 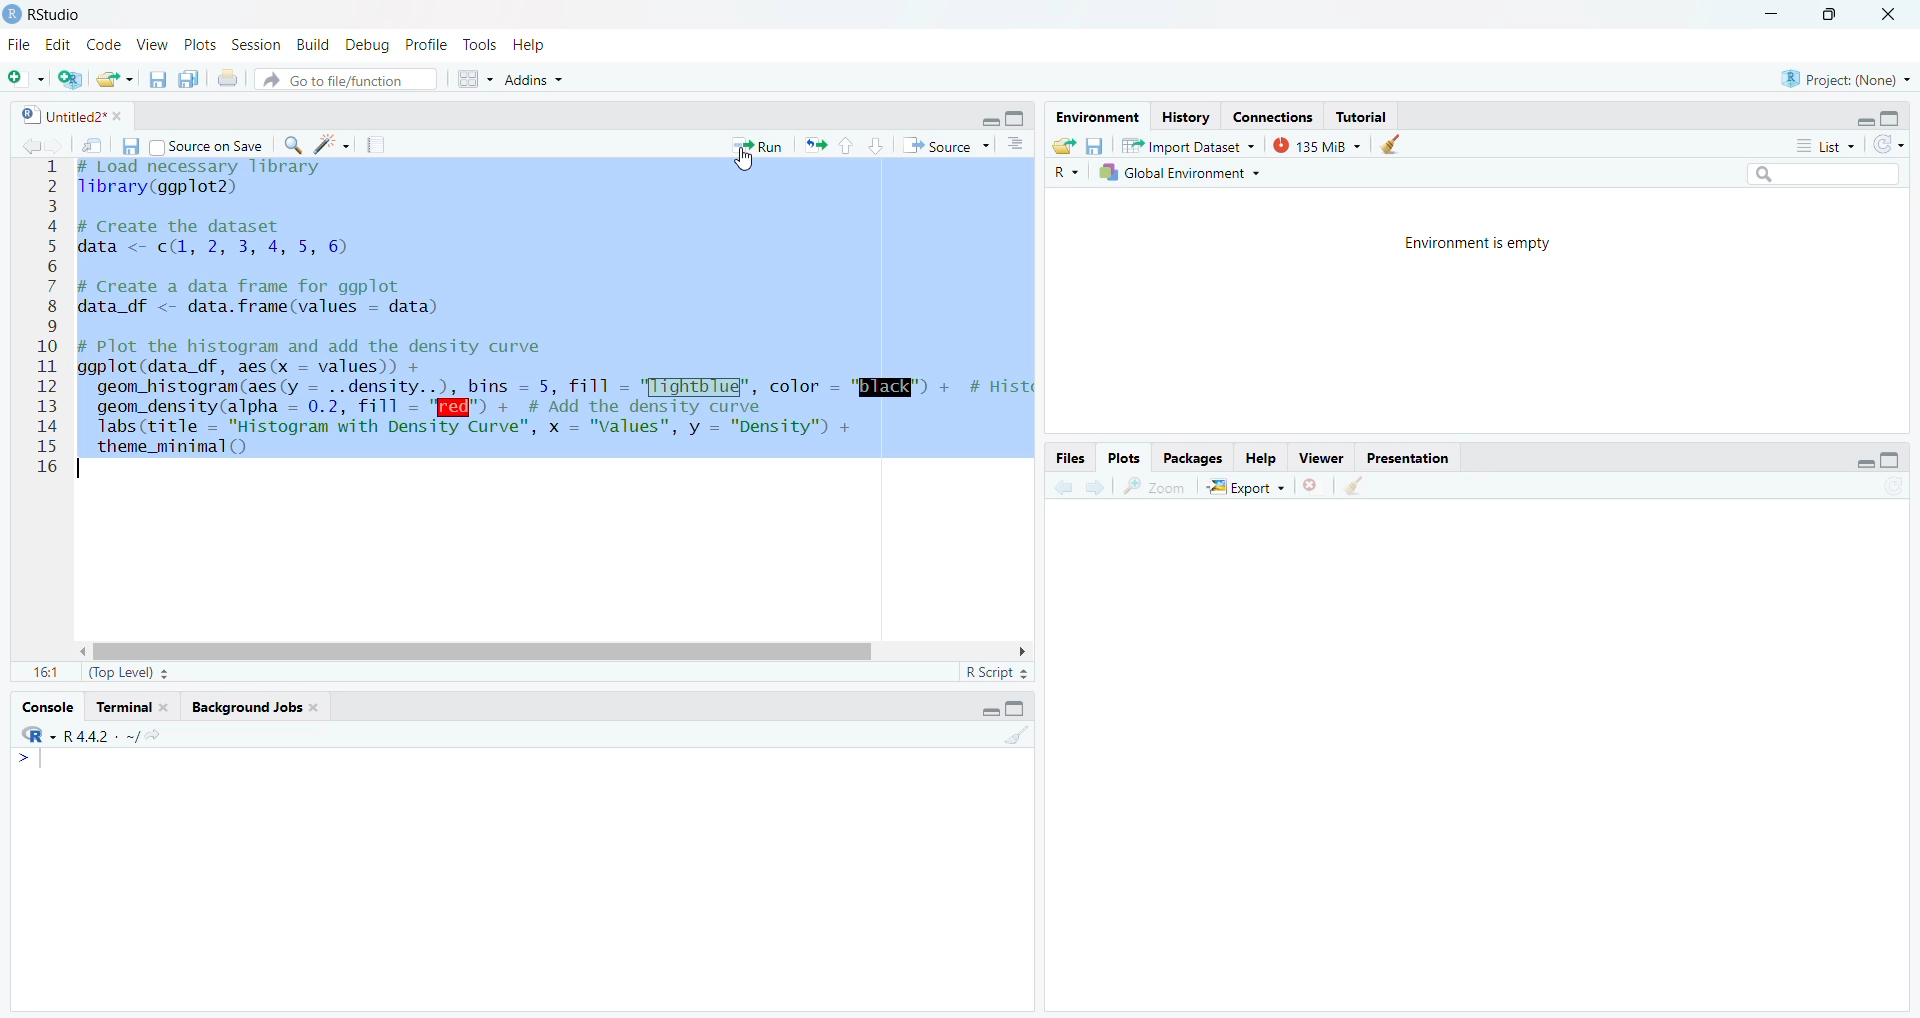 What do you see at coordinates (1016, 145) in the screenshot?
I see `show document outline` at bounding box center [1016, 145].